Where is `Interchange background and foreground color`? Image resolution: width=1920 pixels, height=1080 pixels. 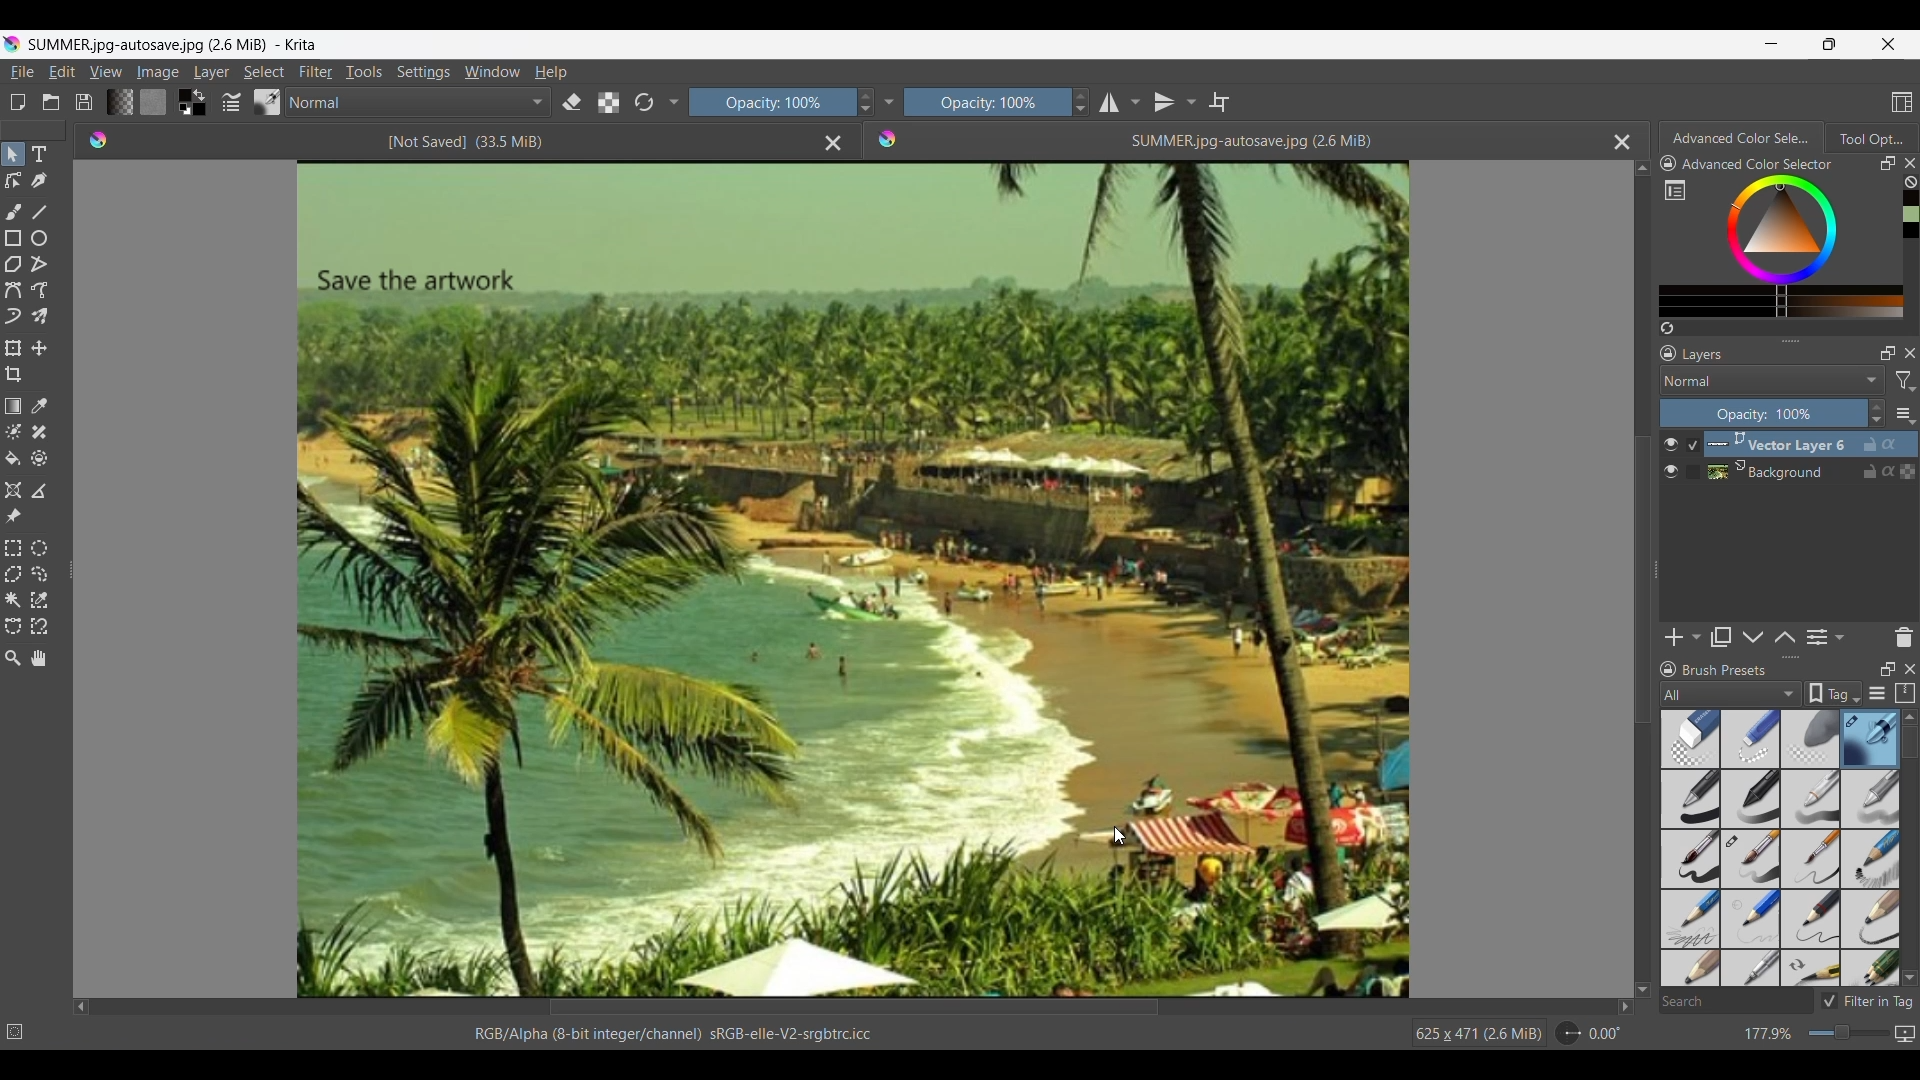 Interchange background and foreground color is located at coordinates (200, 95).